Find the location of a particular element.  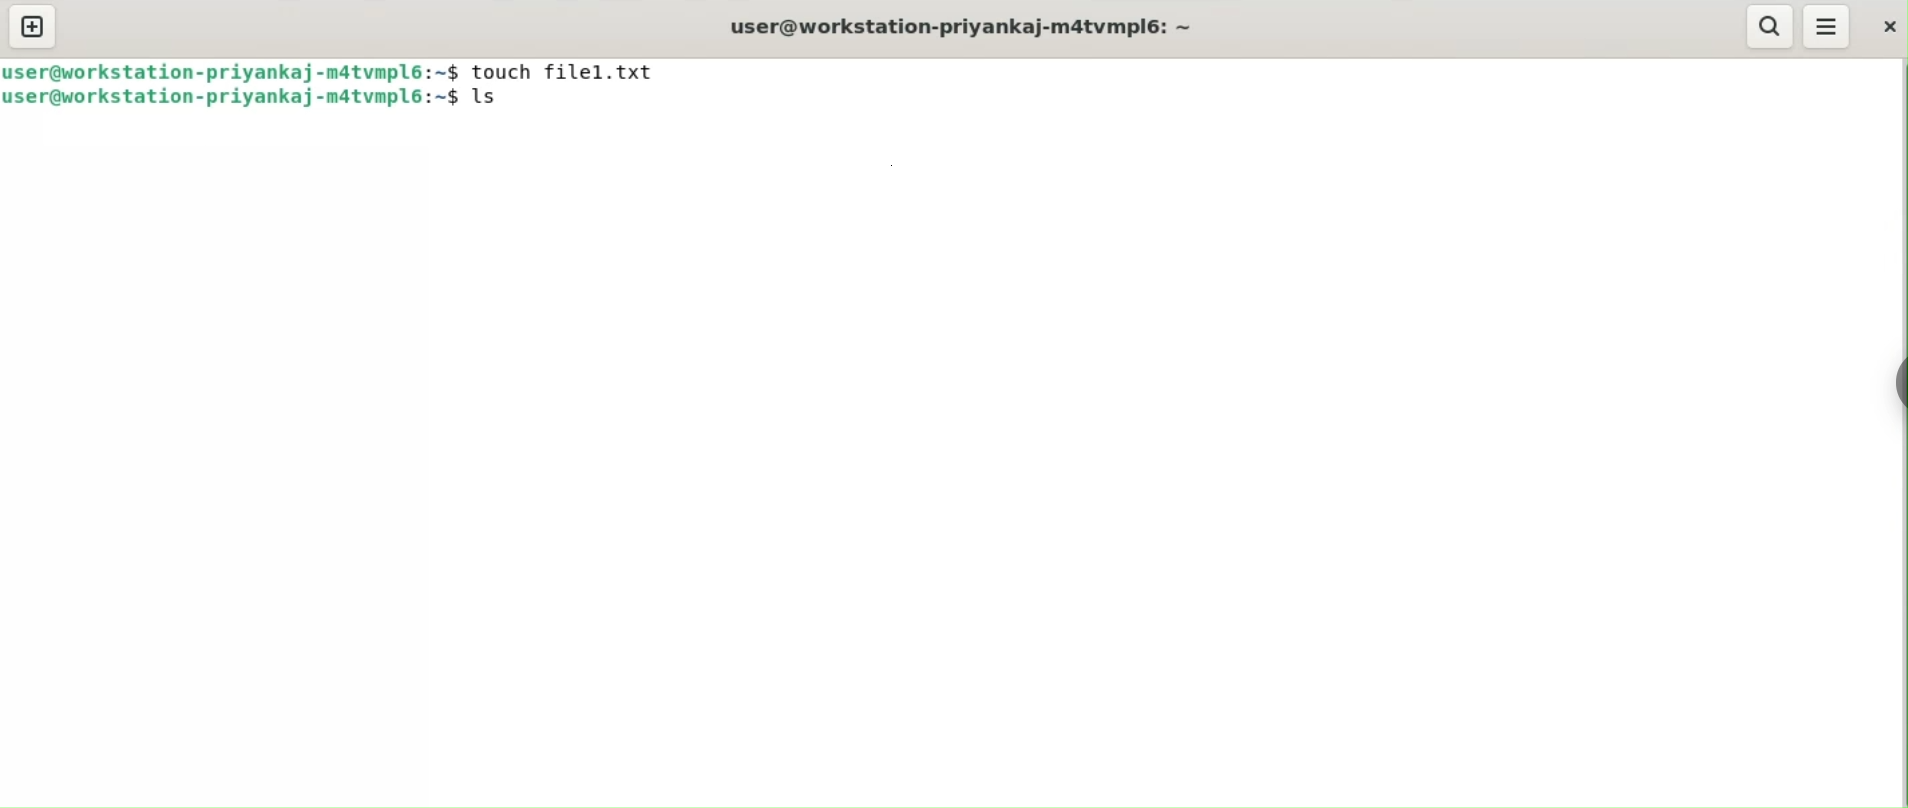

new tab is located at coordinates (34, 25).